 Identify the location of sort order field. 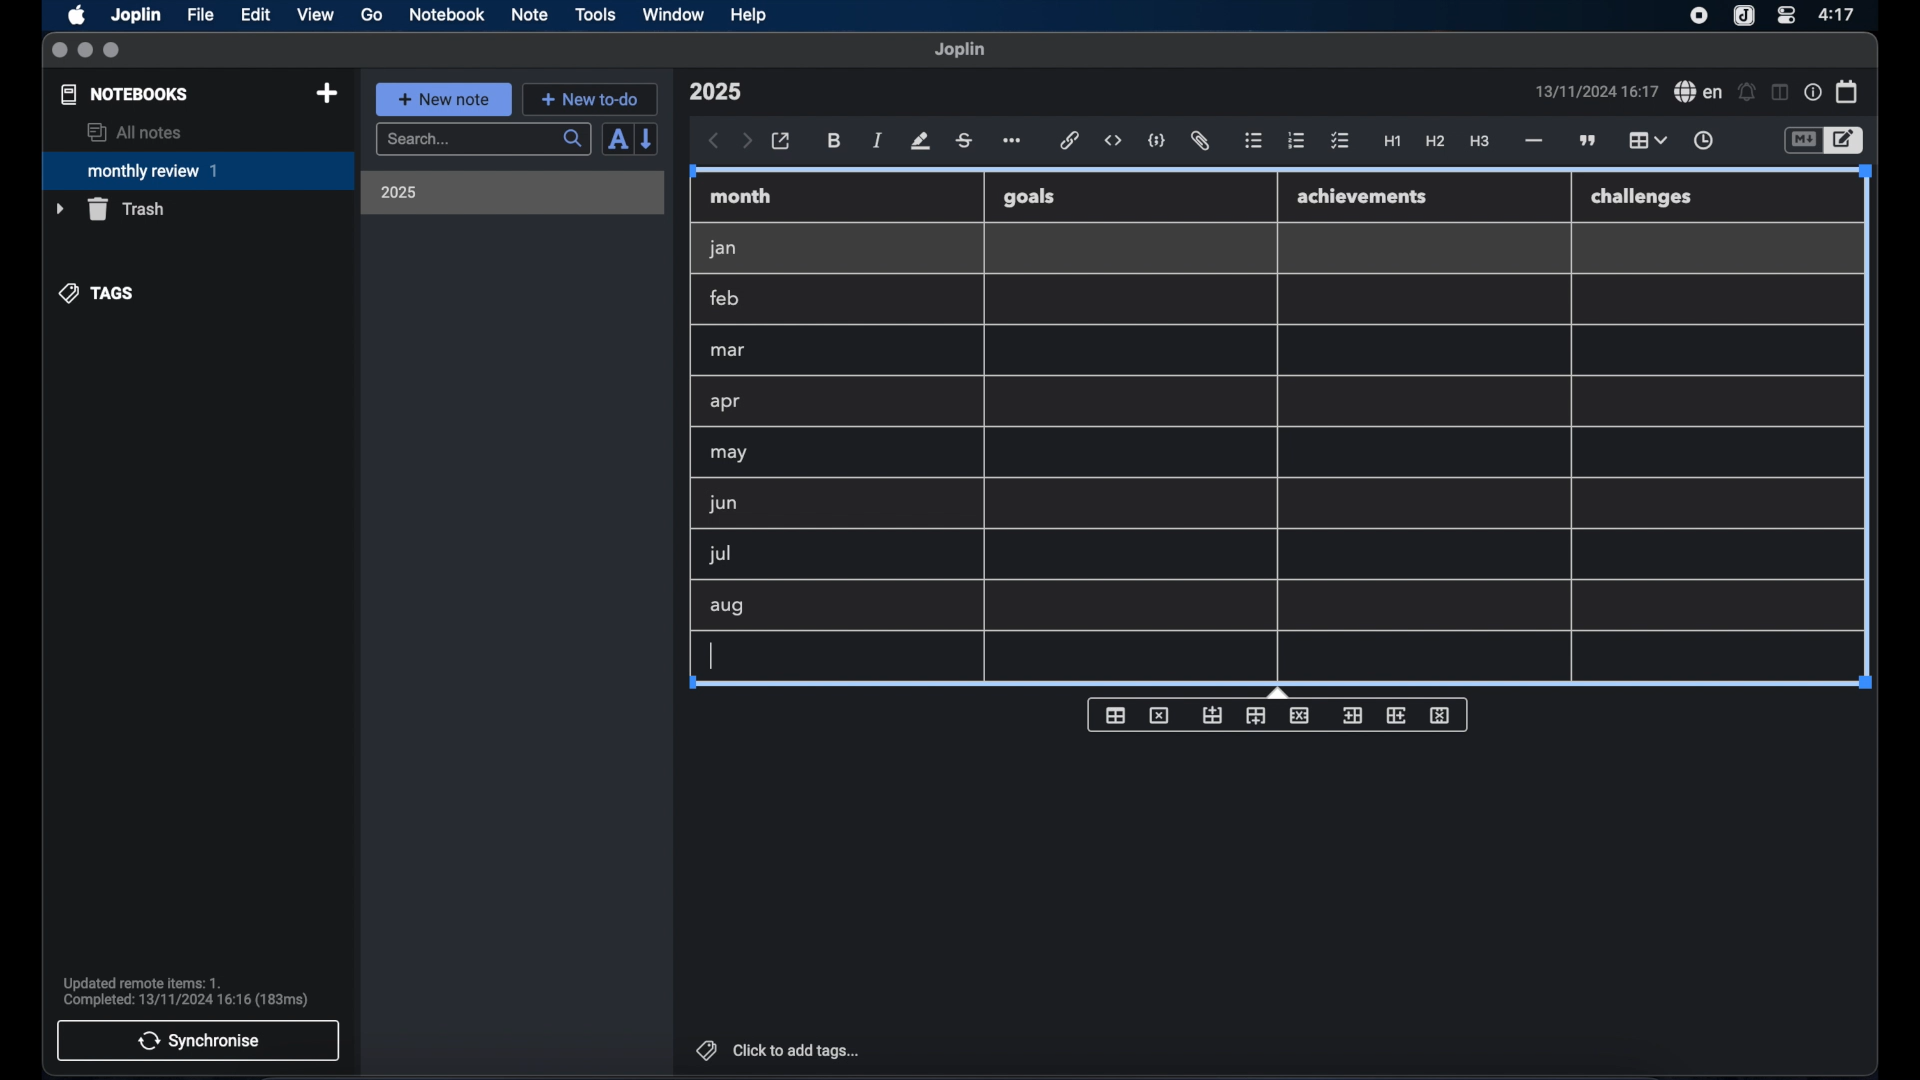
(617, 140).